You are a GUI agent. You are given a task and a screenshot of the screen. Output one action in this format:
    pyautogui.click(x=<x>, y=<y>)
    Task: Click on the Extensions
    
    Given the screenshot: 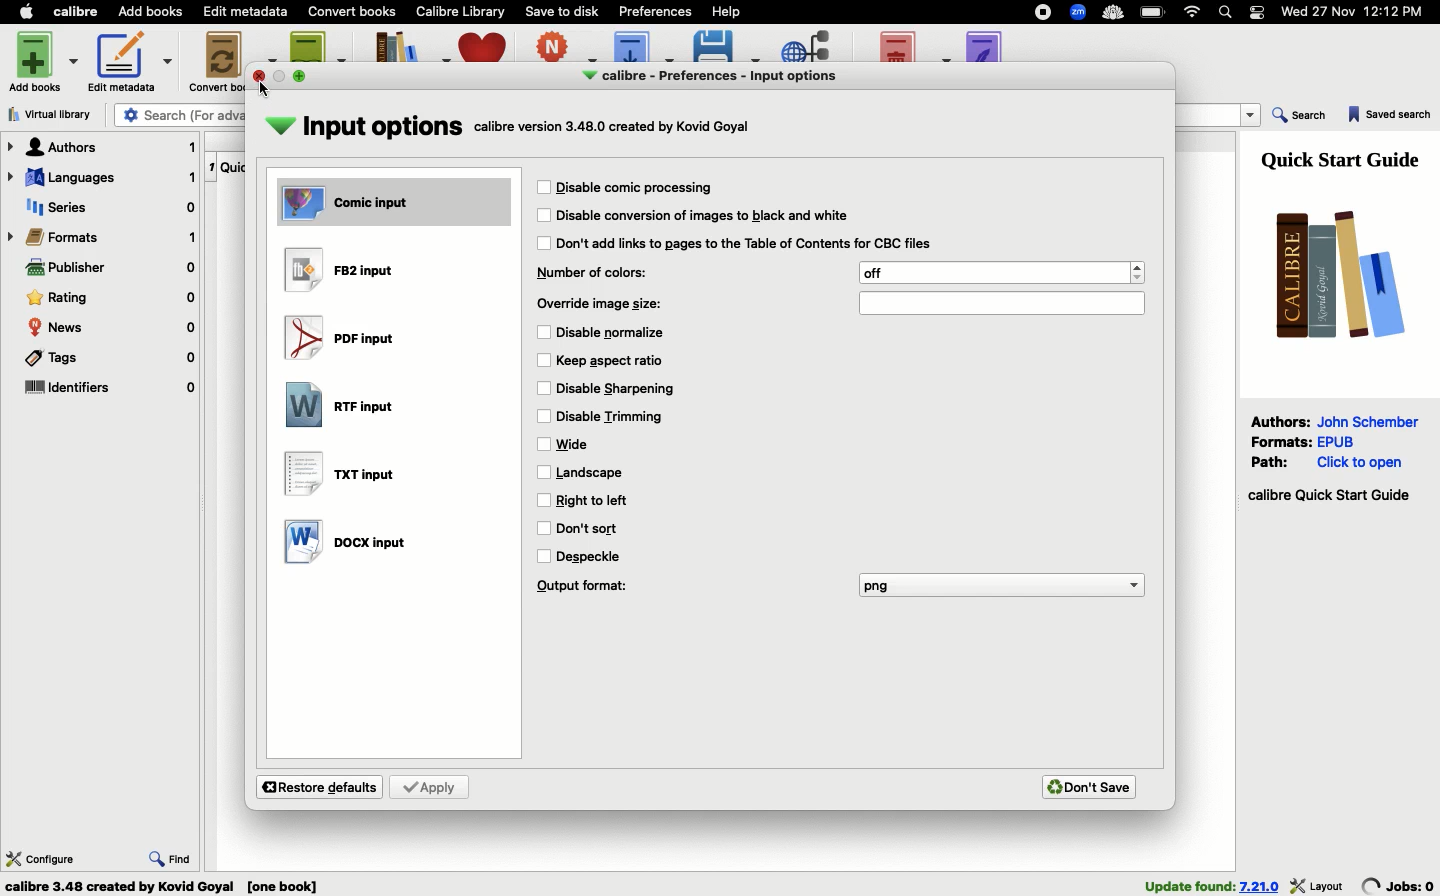 What is the action you would take?
    pyautogui.click(x=1080, y=14)
    